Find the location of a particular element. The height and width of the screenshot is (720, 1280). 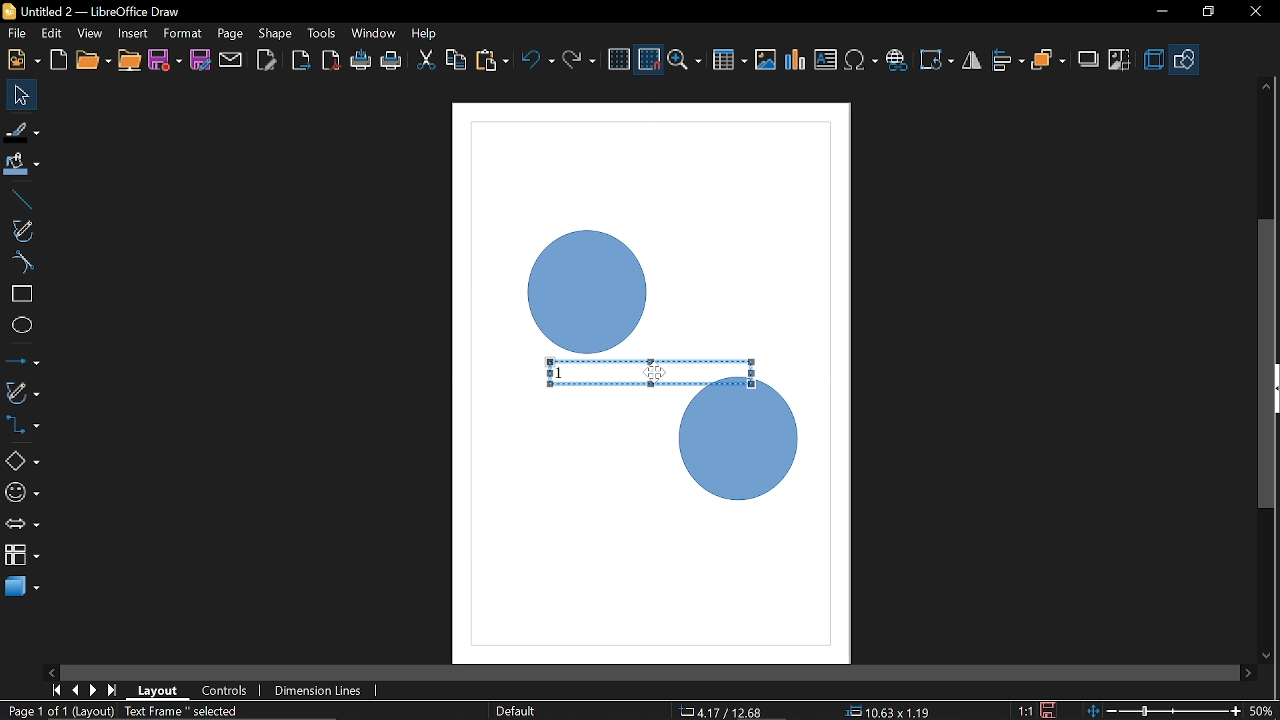

Open is located at coordinates (92, 61).